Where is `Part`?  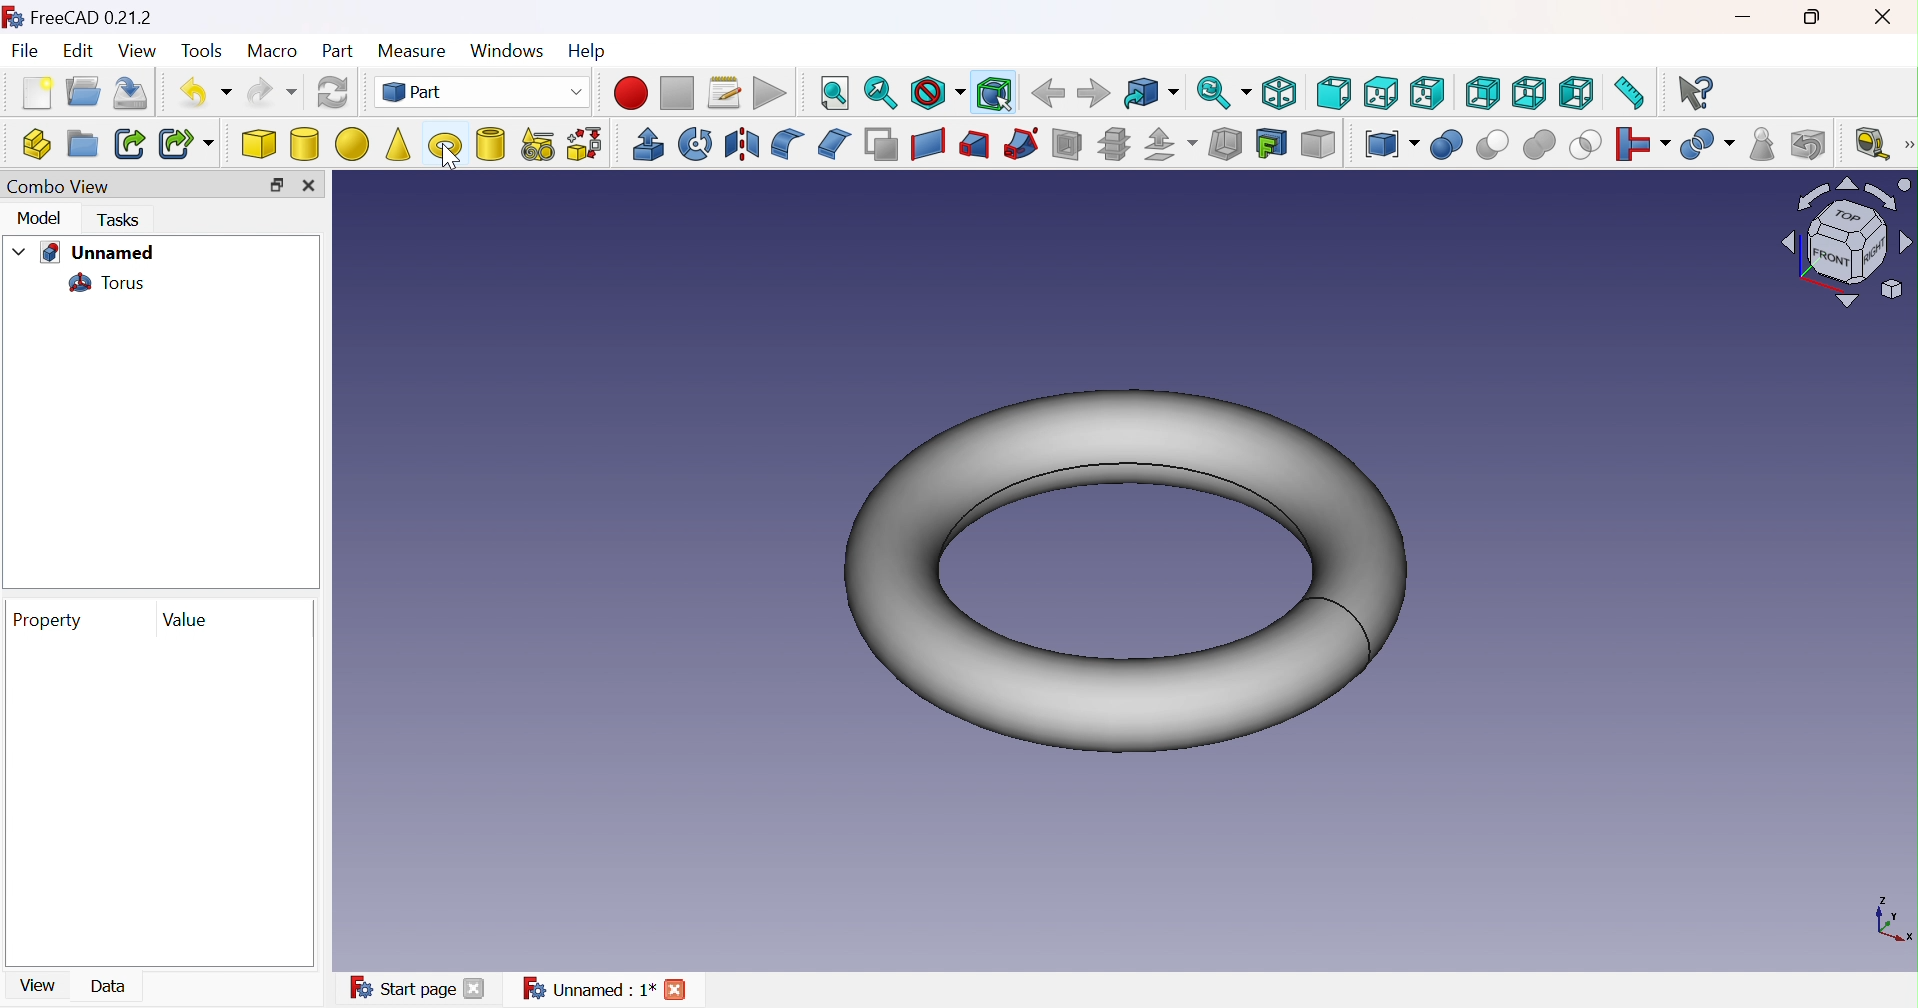 Part is located at coordinates (335, 53).